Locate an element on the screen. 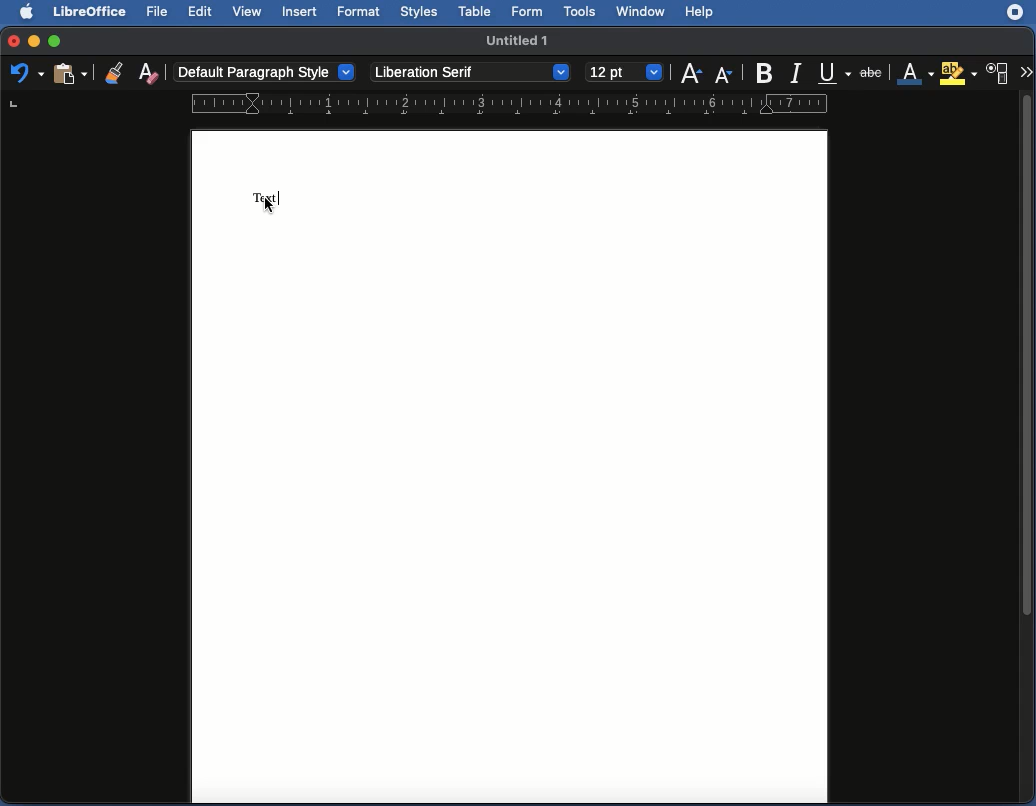 This screenshot has width=1036, height=806. Undo is located at coordinates (26, 74).